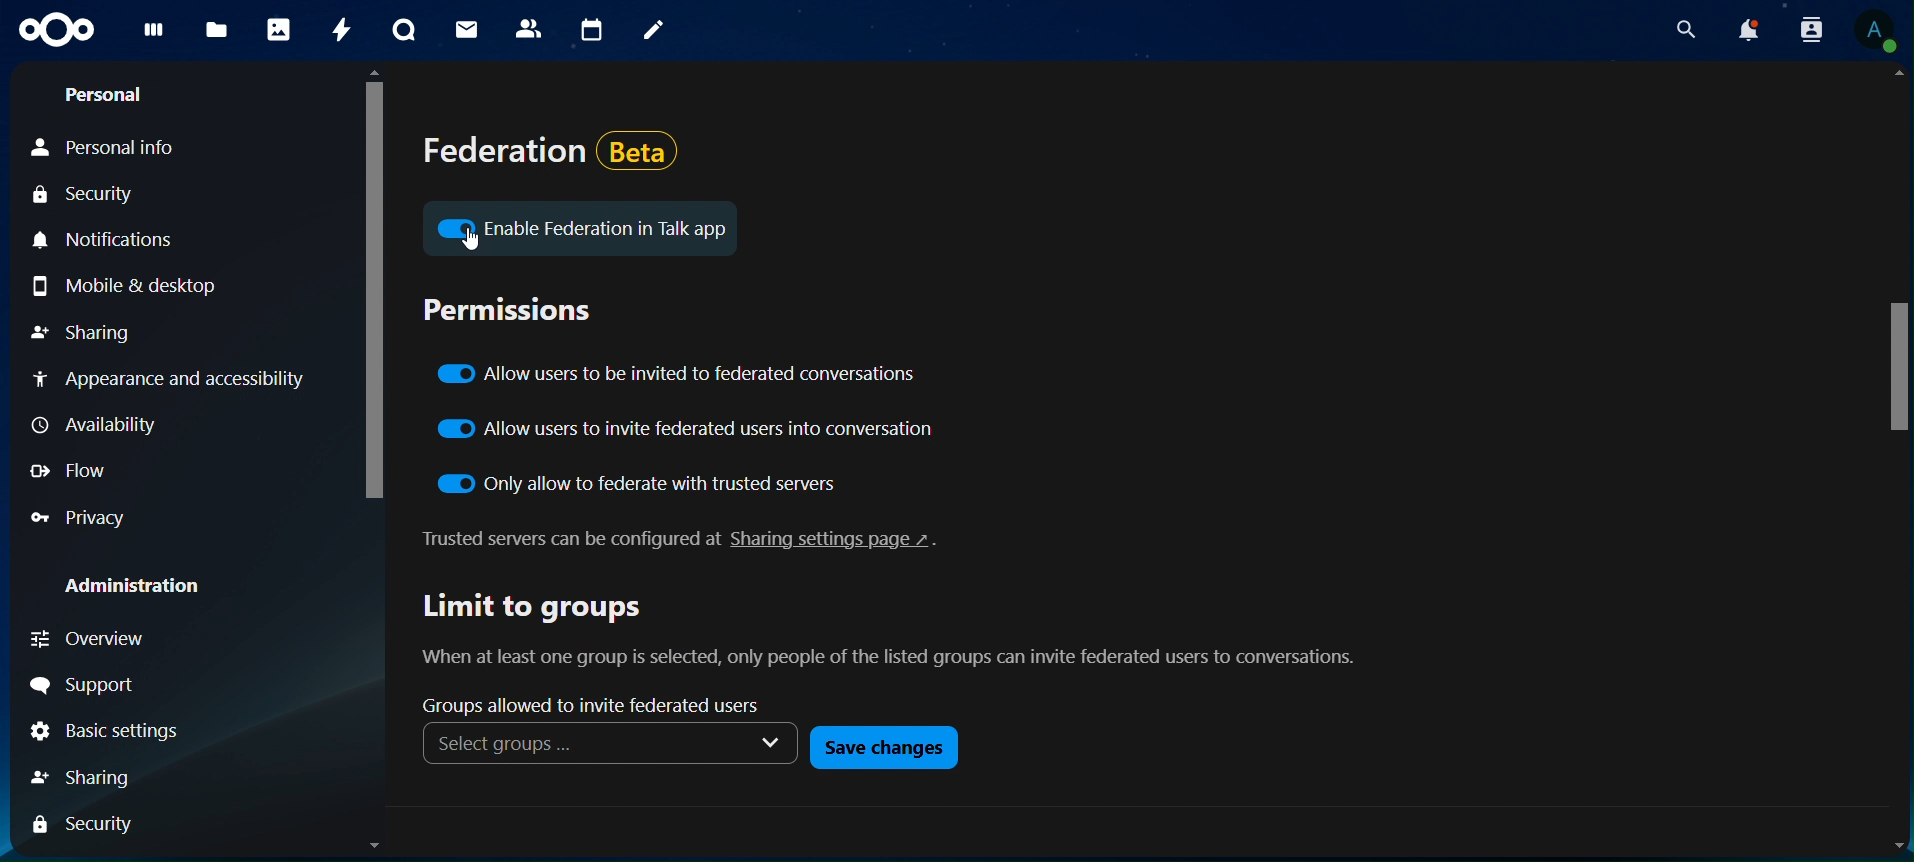  What do you see at coordinates (506, 313) in the screenshot?
I see `permissions` at bounding box center [506, 313].